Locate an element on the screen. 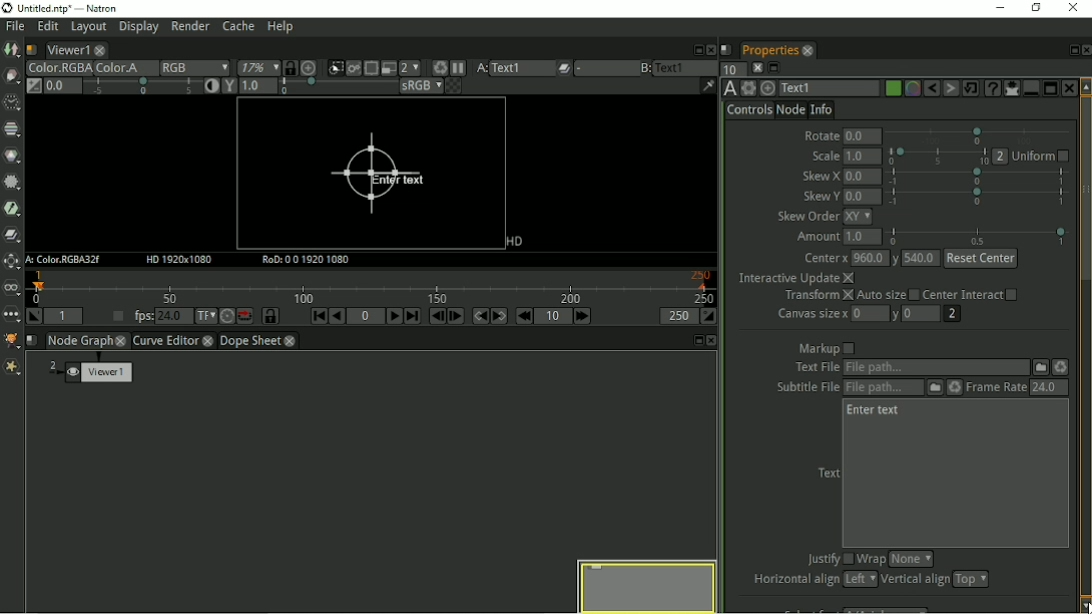 This screenshot has width=1092, height=614. Scale is located at coordinates (822, 156).